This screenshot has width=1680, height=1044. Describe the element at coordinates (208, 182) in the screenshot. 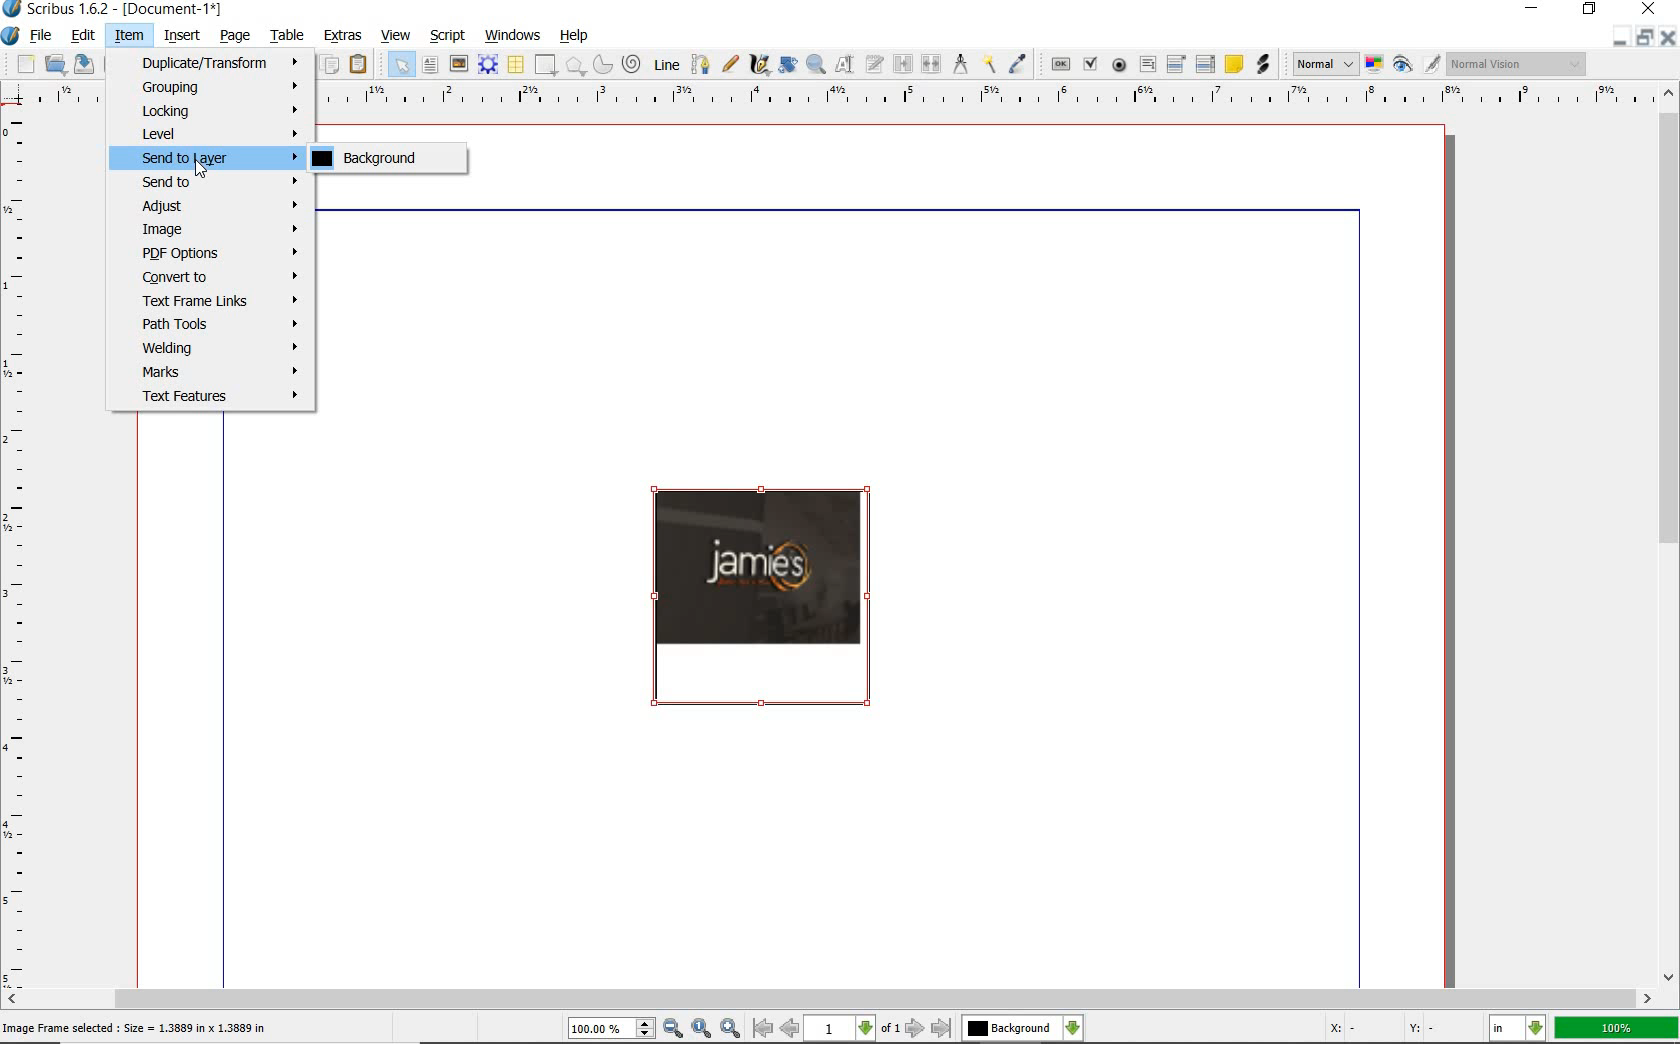

I see `Send to` at that location.